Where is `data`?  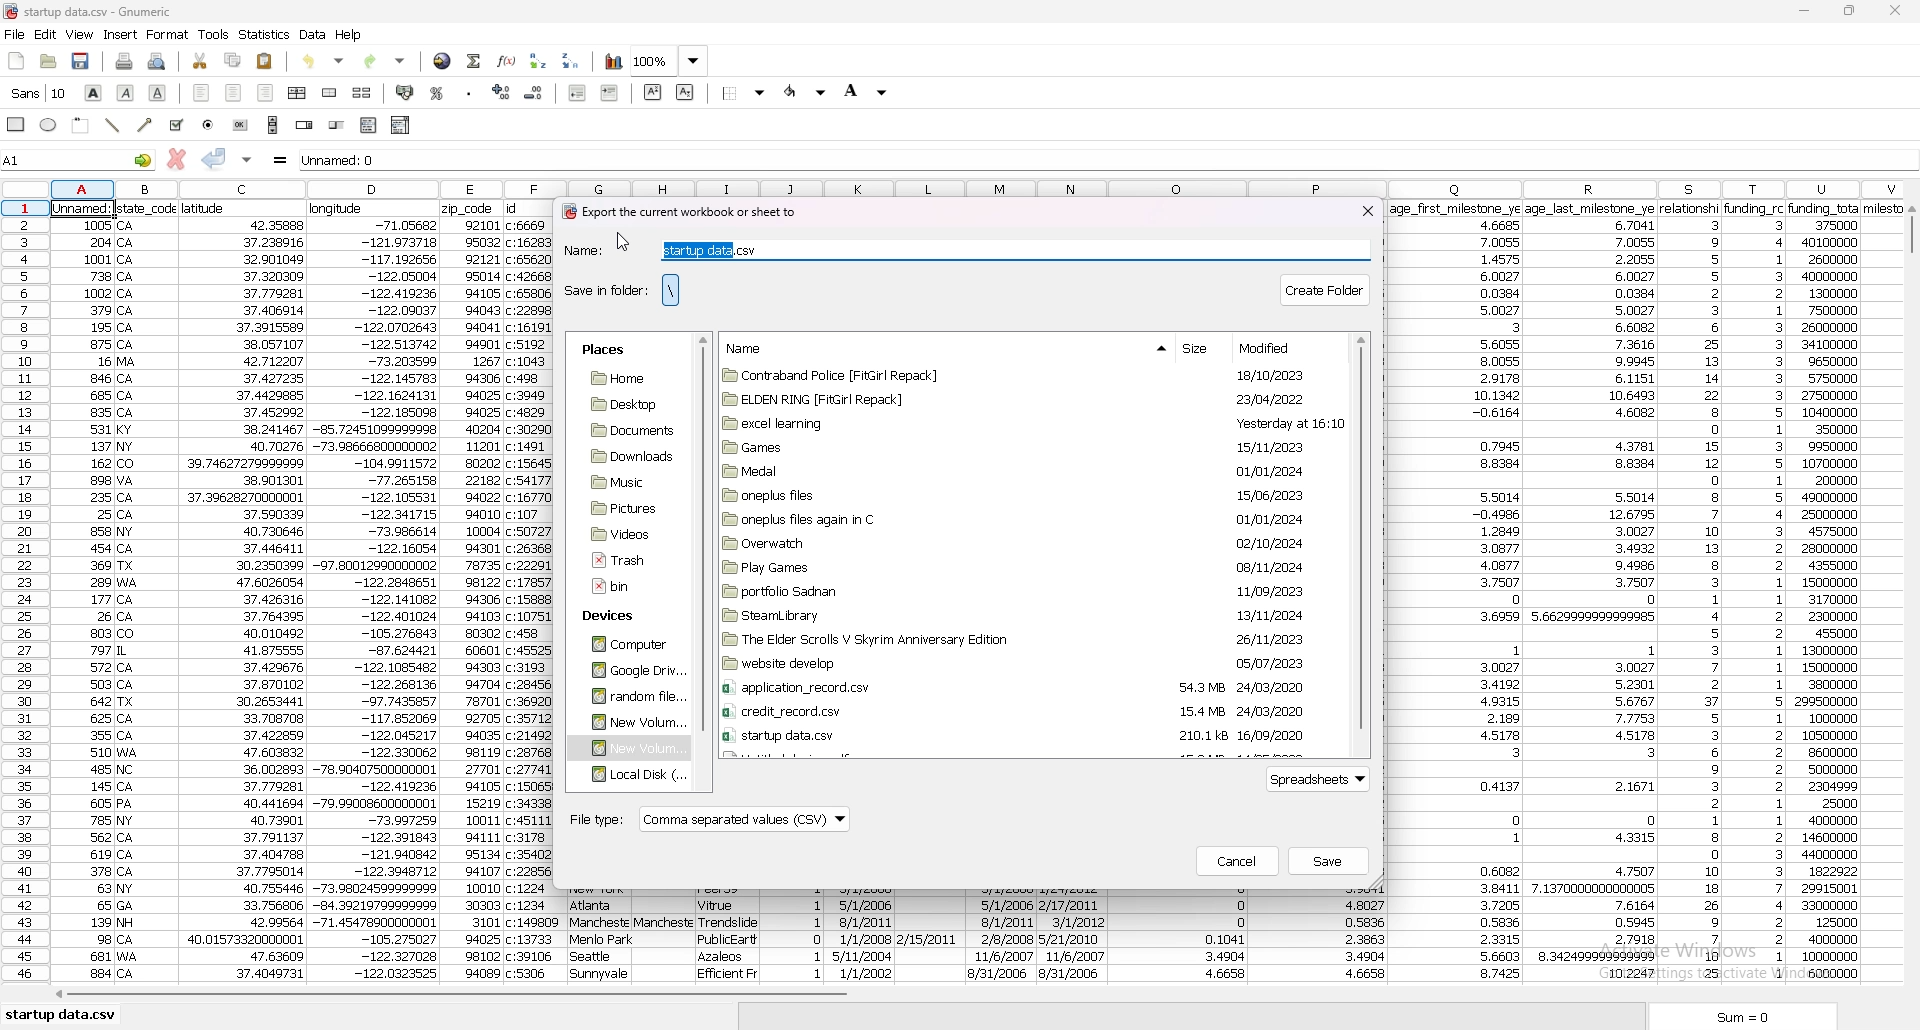
data is located at coordinates (376, 592).